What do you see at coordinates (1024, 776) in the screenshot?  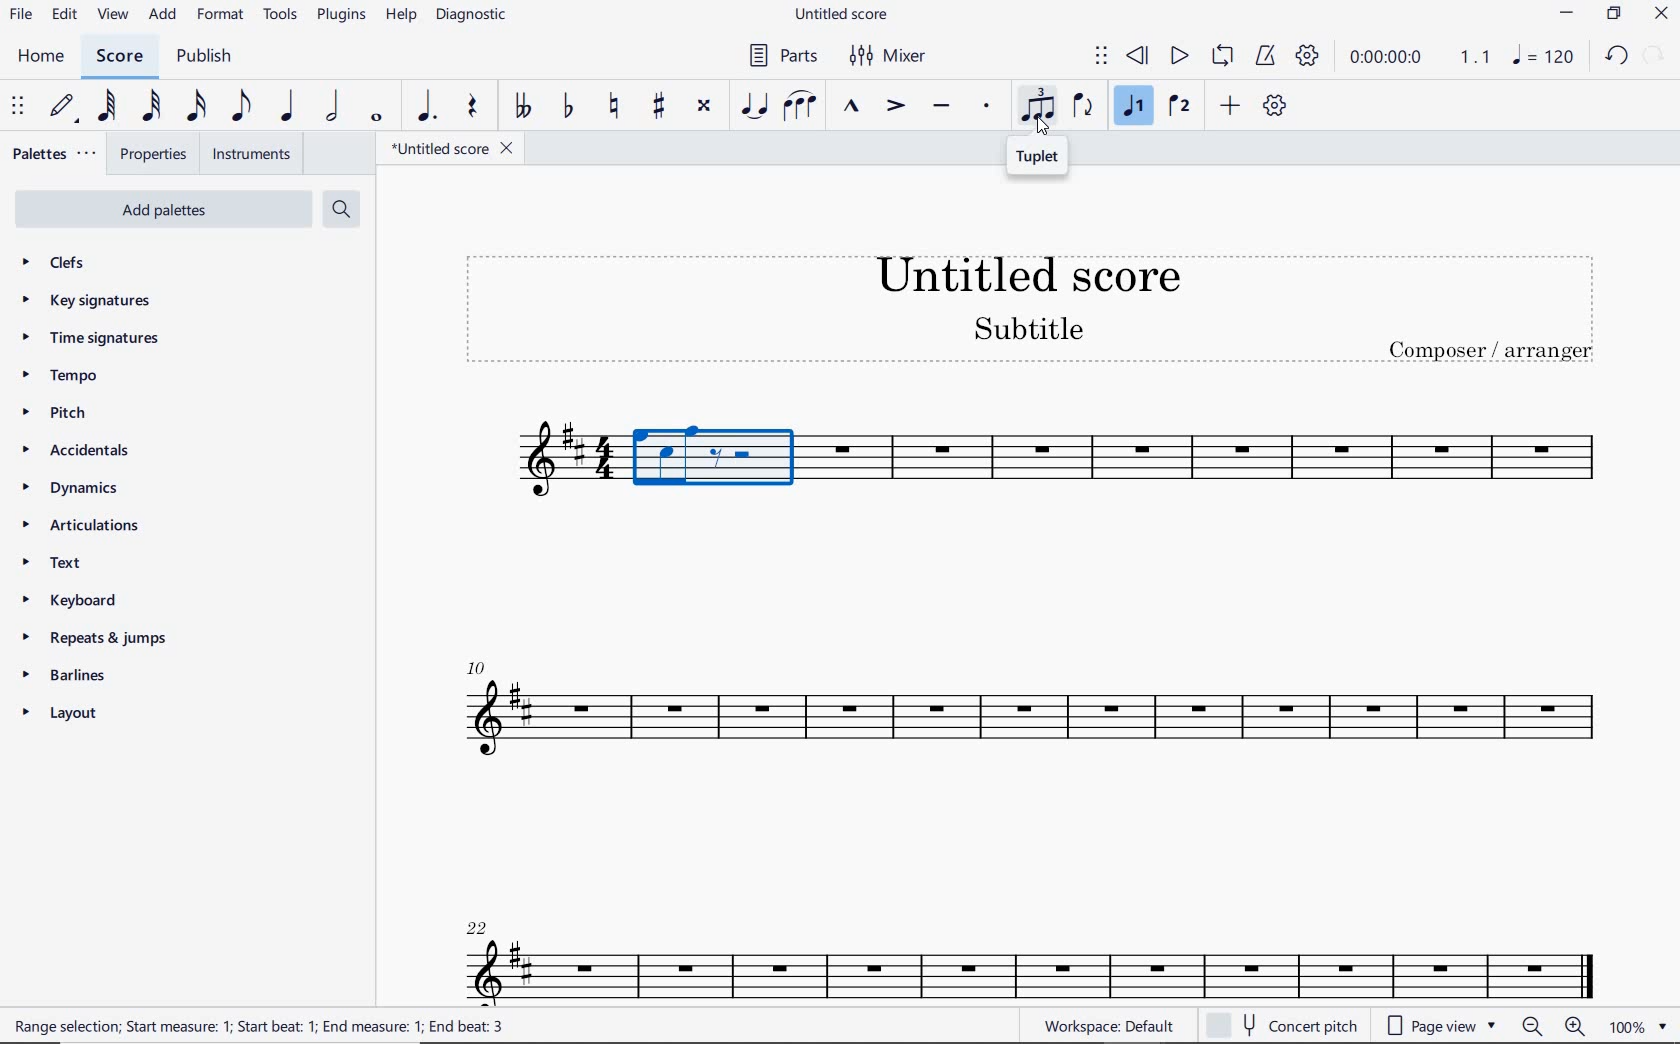 I see `INSTRUMENT: TENOR SAXOPHONE` at bounding box center [1024, 776].